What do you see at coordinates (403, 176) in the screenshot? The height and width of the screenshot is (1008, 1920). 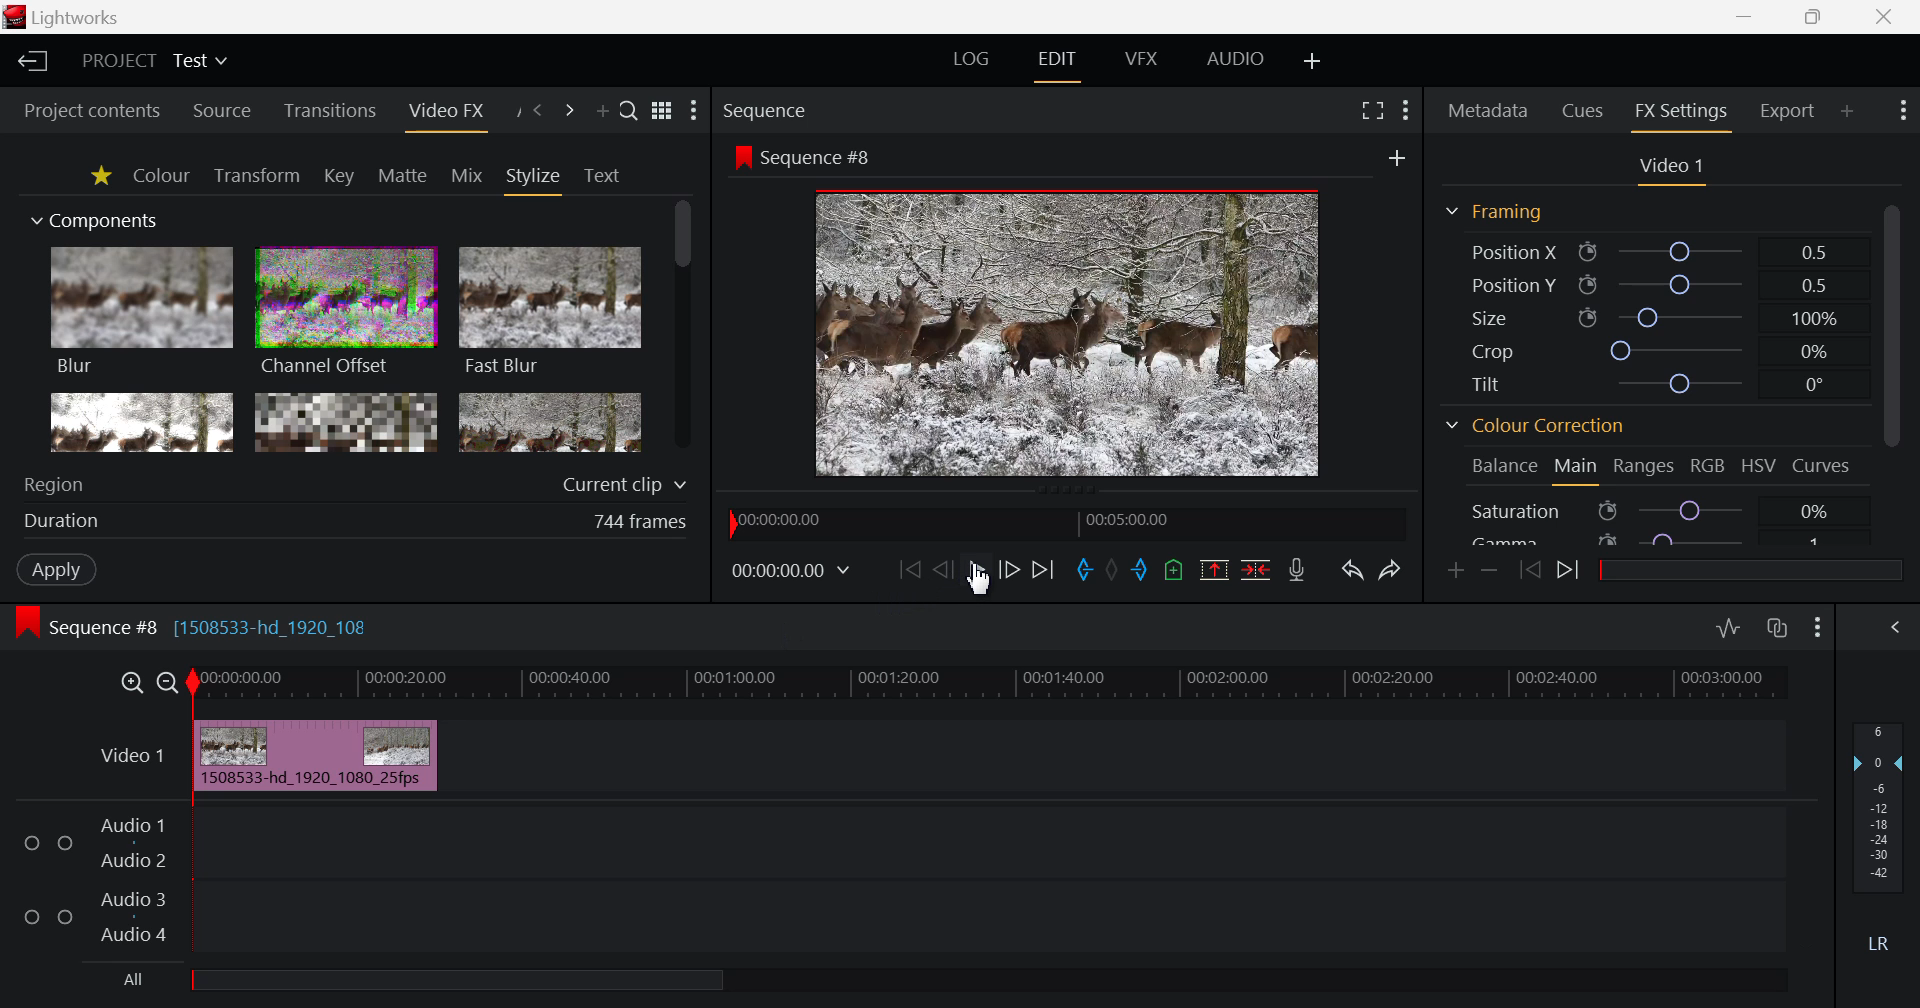 I see `Matte` at bounding box center [403, 176].